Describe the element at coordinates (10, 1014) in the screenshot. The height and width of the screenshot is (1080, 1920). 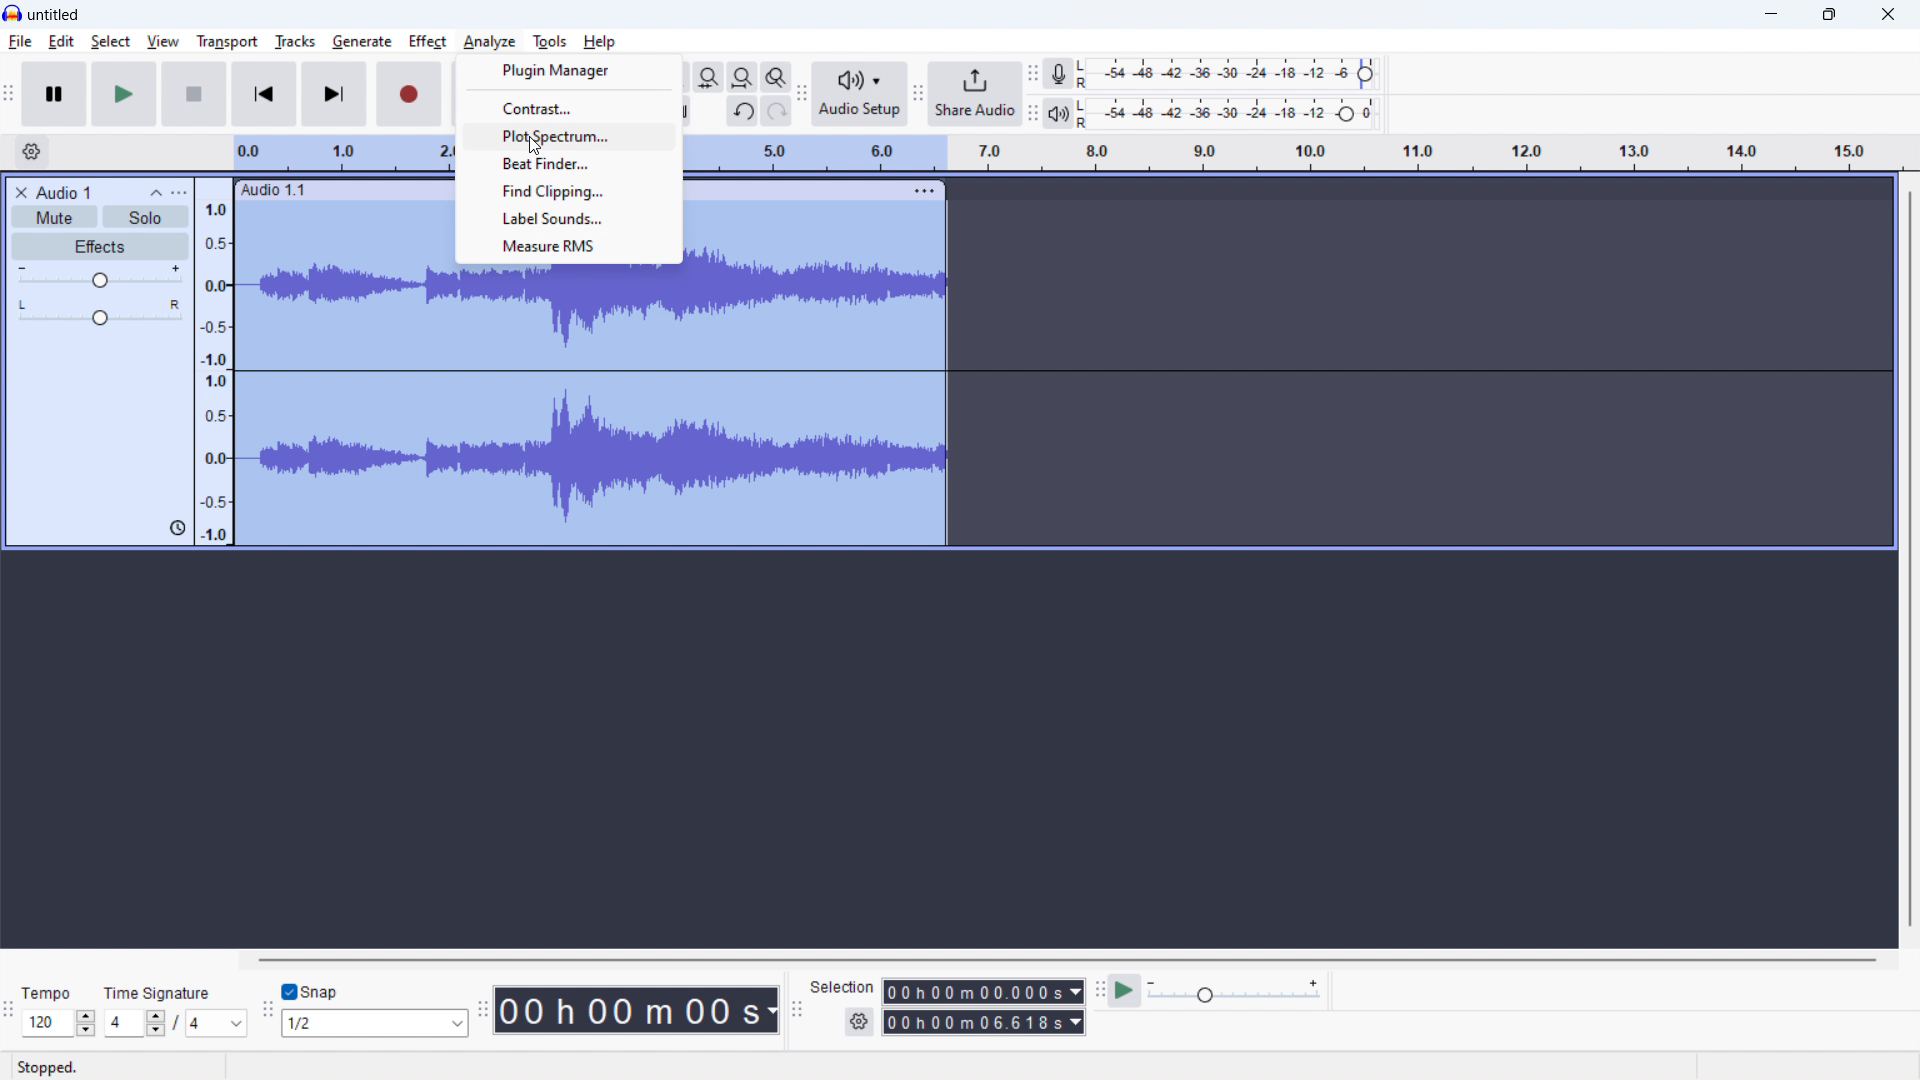
I see `time signature toolbar` at that location.